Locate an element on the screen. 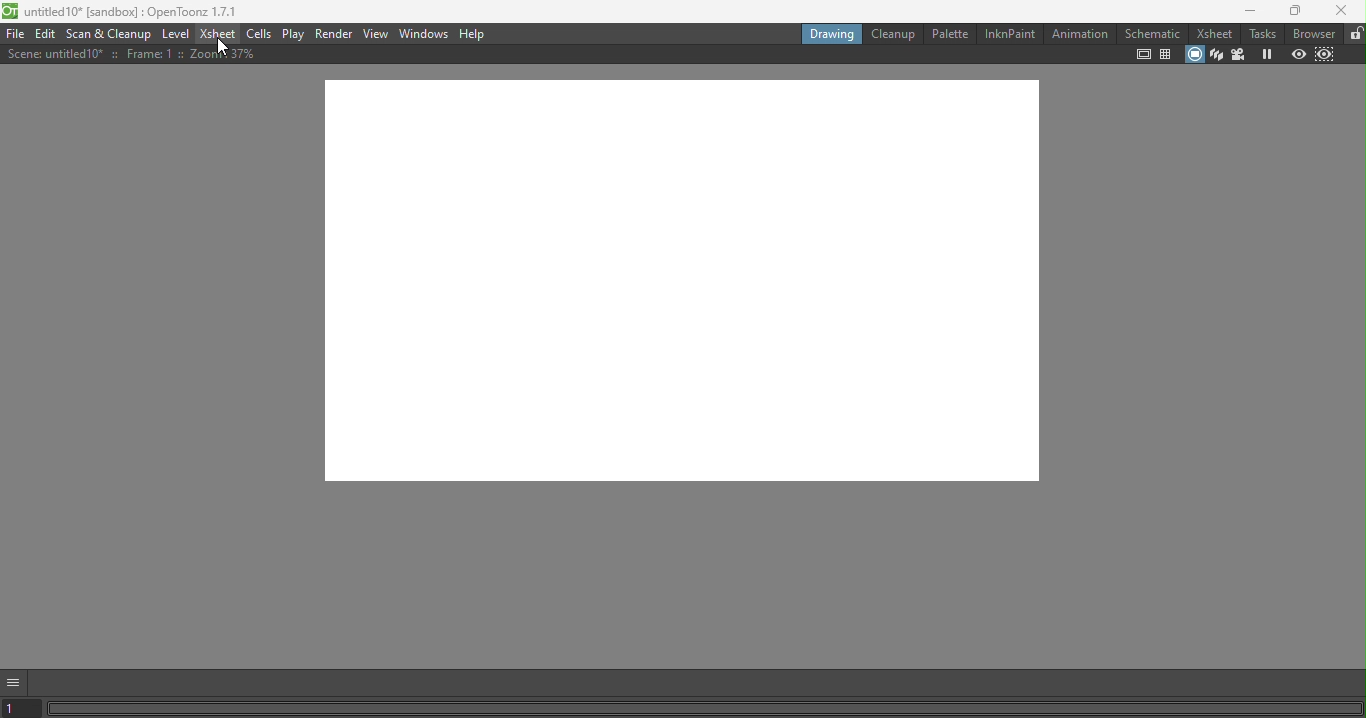 This screenshot has height=718, width=1366. Camera stand view is located at coordinates (1193, 53).